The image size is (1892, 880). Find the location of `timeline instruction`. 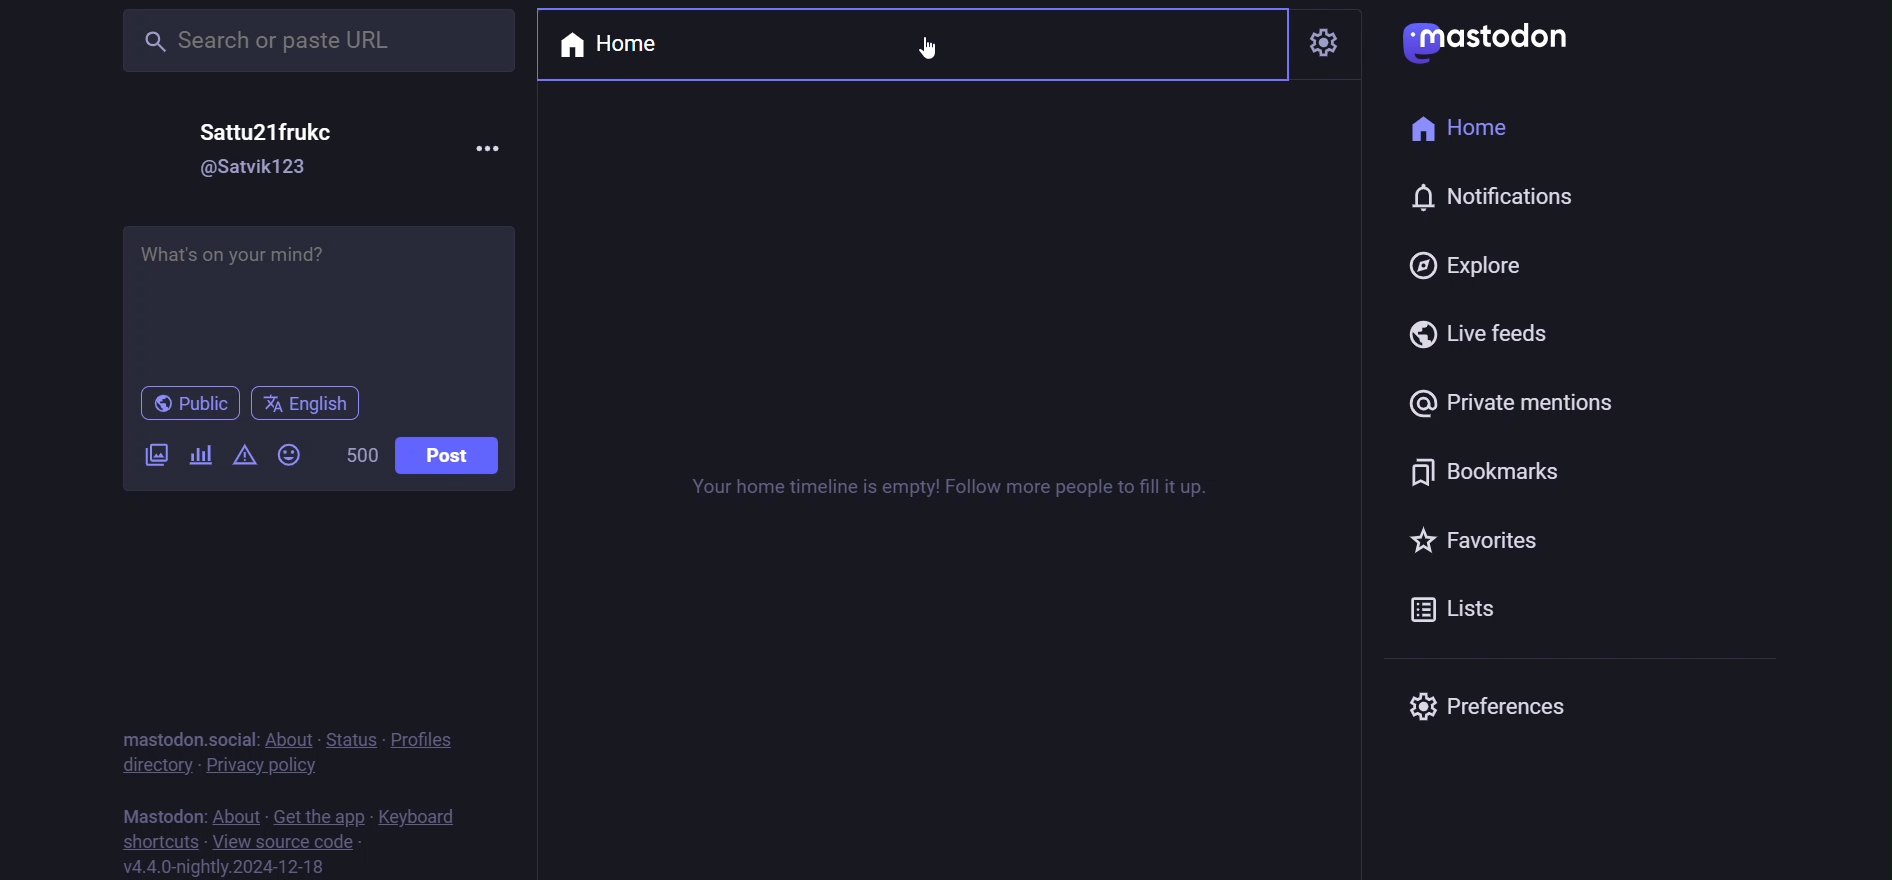

timeline instruction is located at coordinates (945, 492).